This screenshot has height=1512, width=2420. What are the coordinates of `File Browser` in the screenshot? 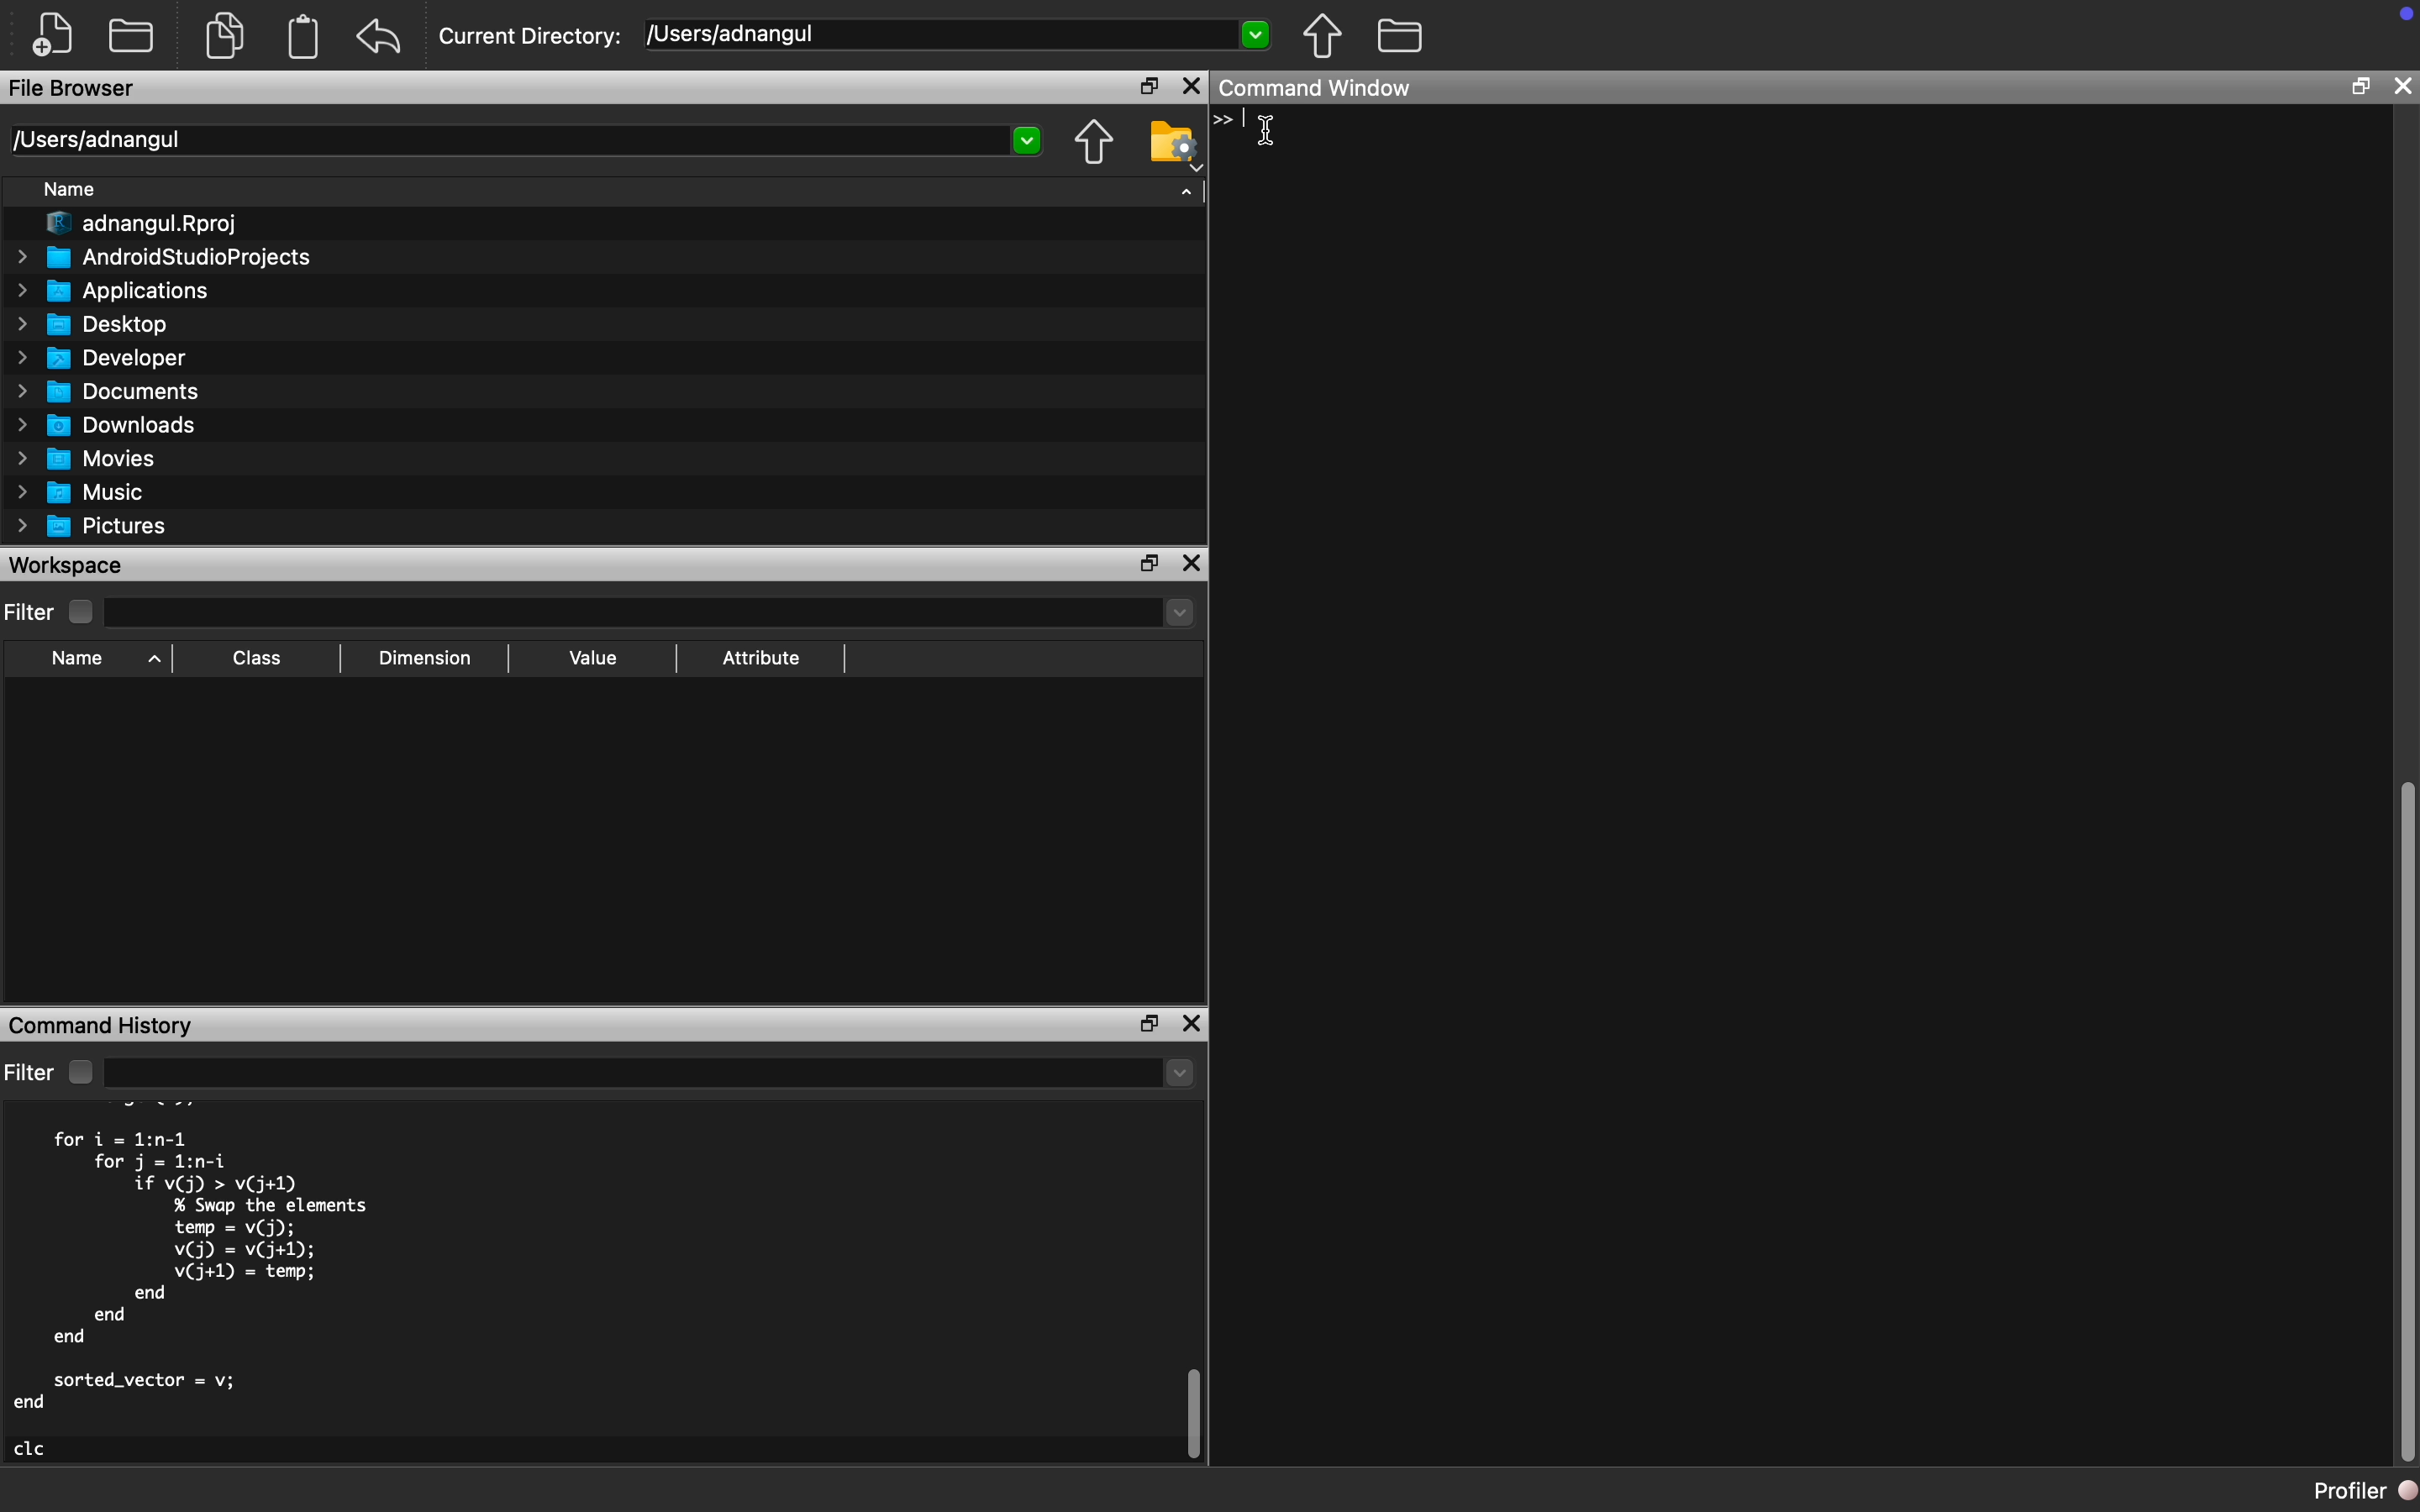 It's located at (78, 89).